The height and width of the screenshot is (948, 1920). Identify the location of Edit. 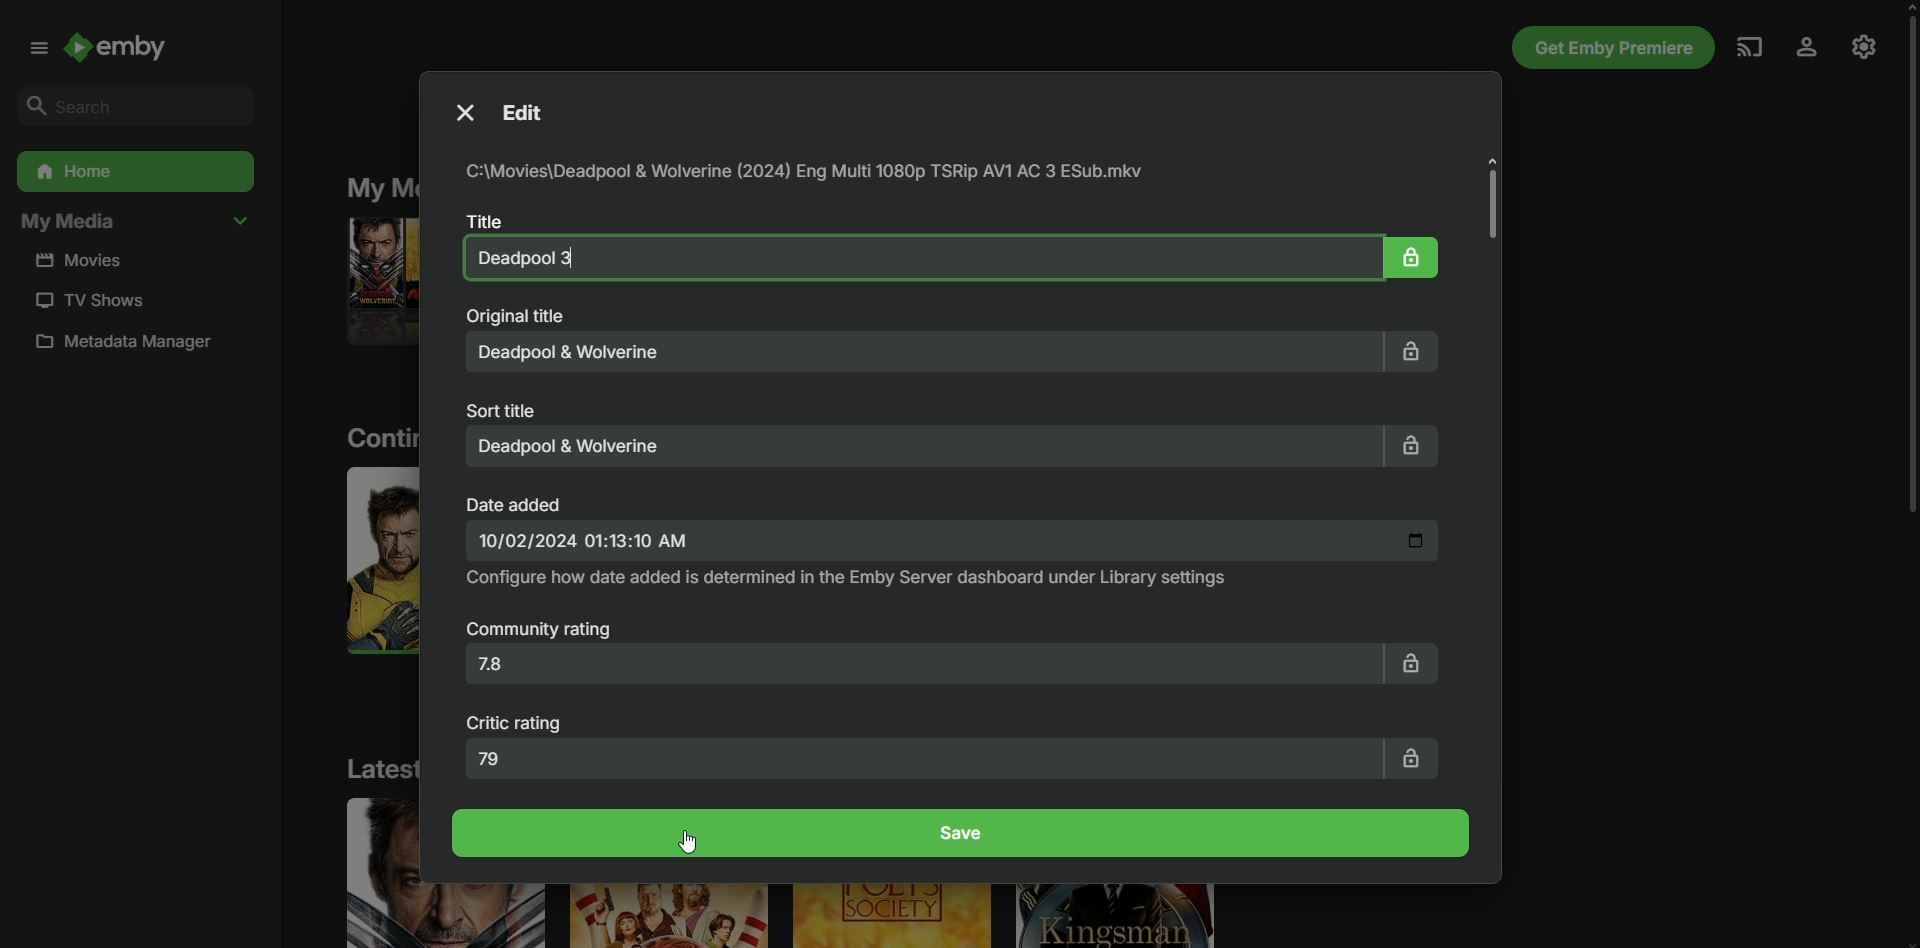
(534, 114).